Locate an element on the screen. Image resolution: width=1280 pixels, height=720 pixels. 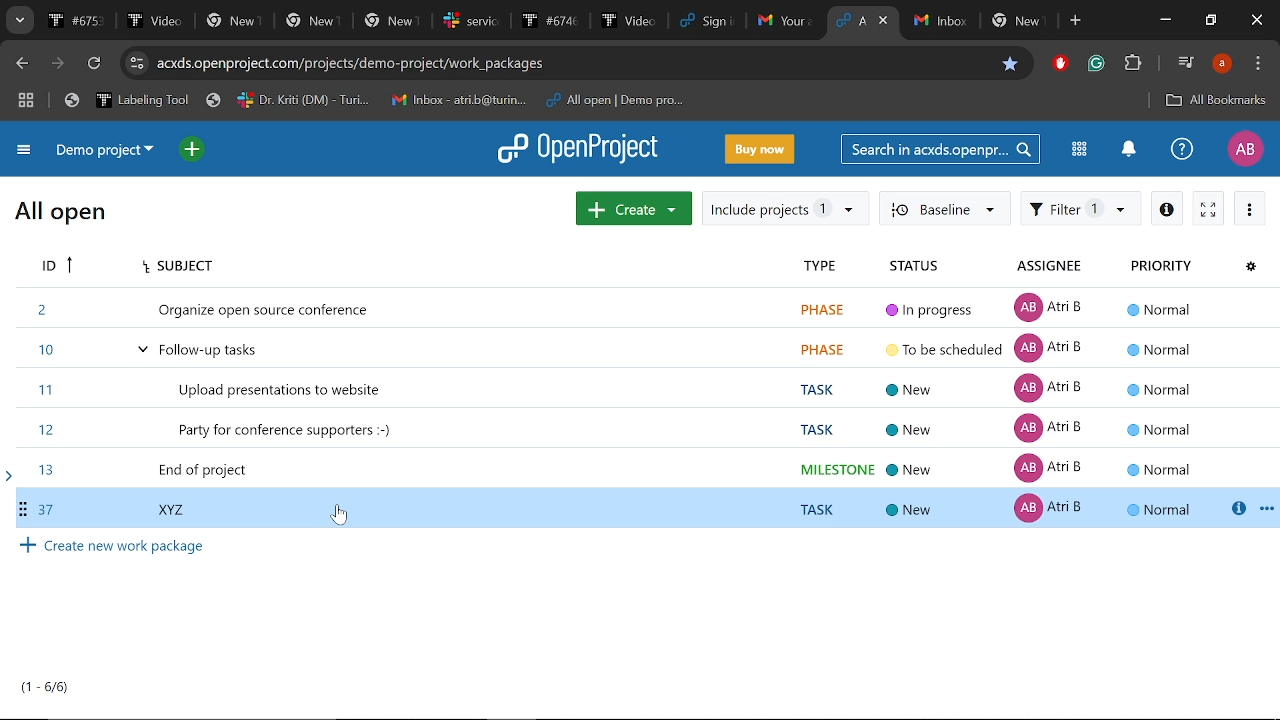
Add/remove bookmark is located at coordinates (1007, 65).